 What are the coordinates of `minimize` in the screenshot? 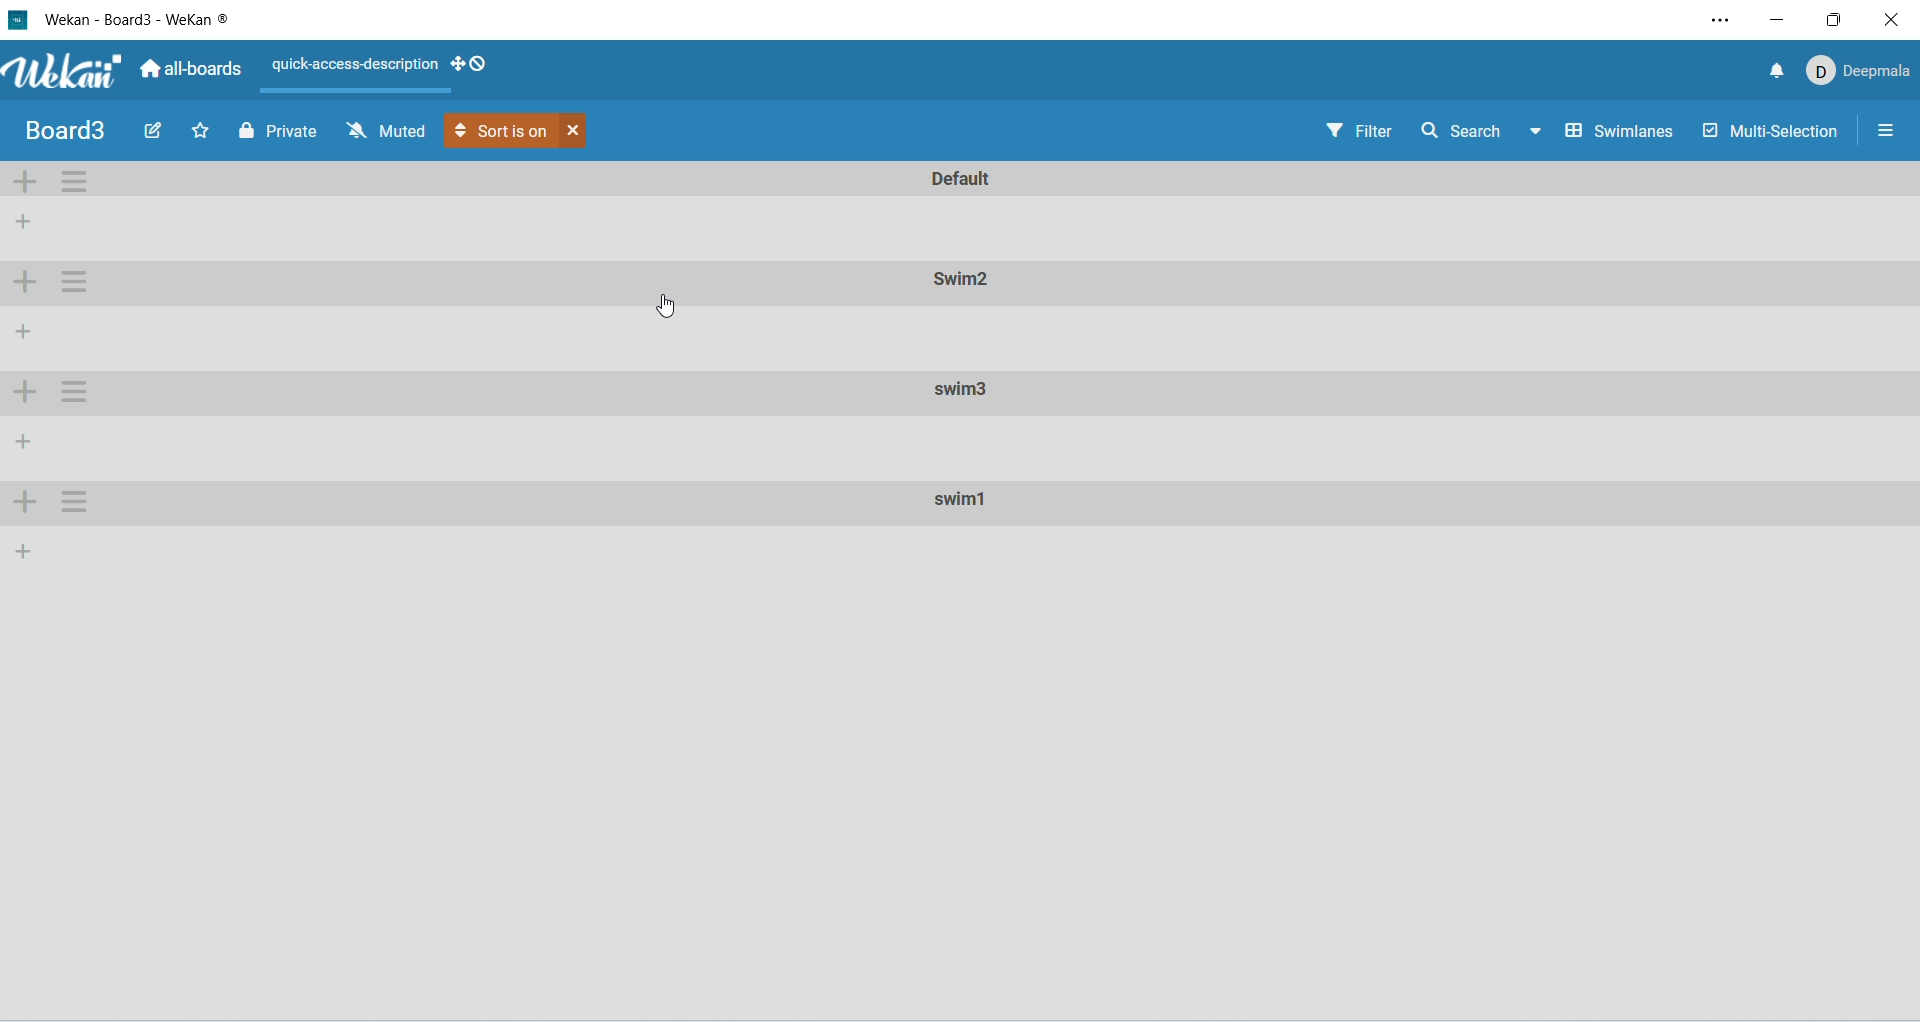 It's located at (1784, 19).